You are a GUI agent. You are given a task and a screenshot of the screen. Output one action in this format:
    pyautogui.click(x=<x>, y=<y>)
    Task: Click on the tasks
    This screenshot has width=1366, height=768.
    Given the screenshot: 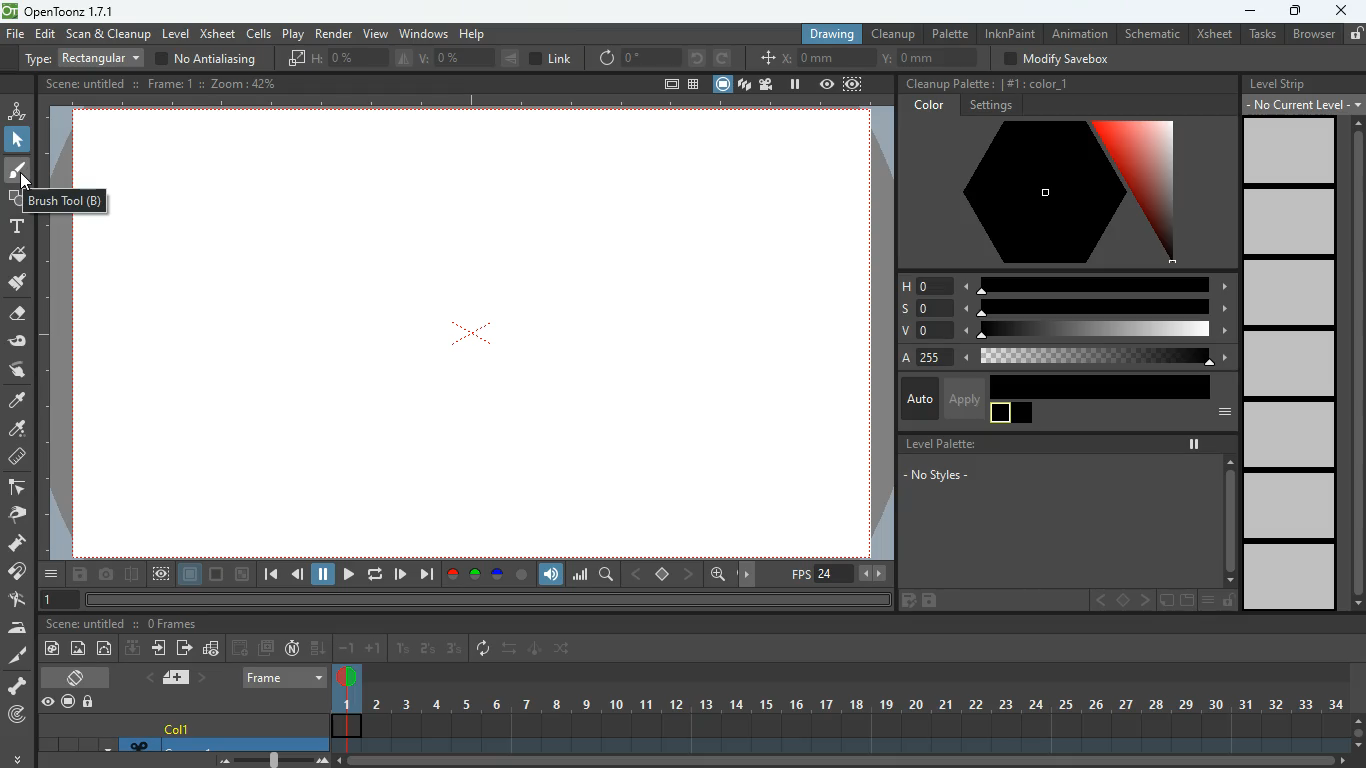 What is the action you would take?
    pyautogui.click(x=1261, y=35)
    